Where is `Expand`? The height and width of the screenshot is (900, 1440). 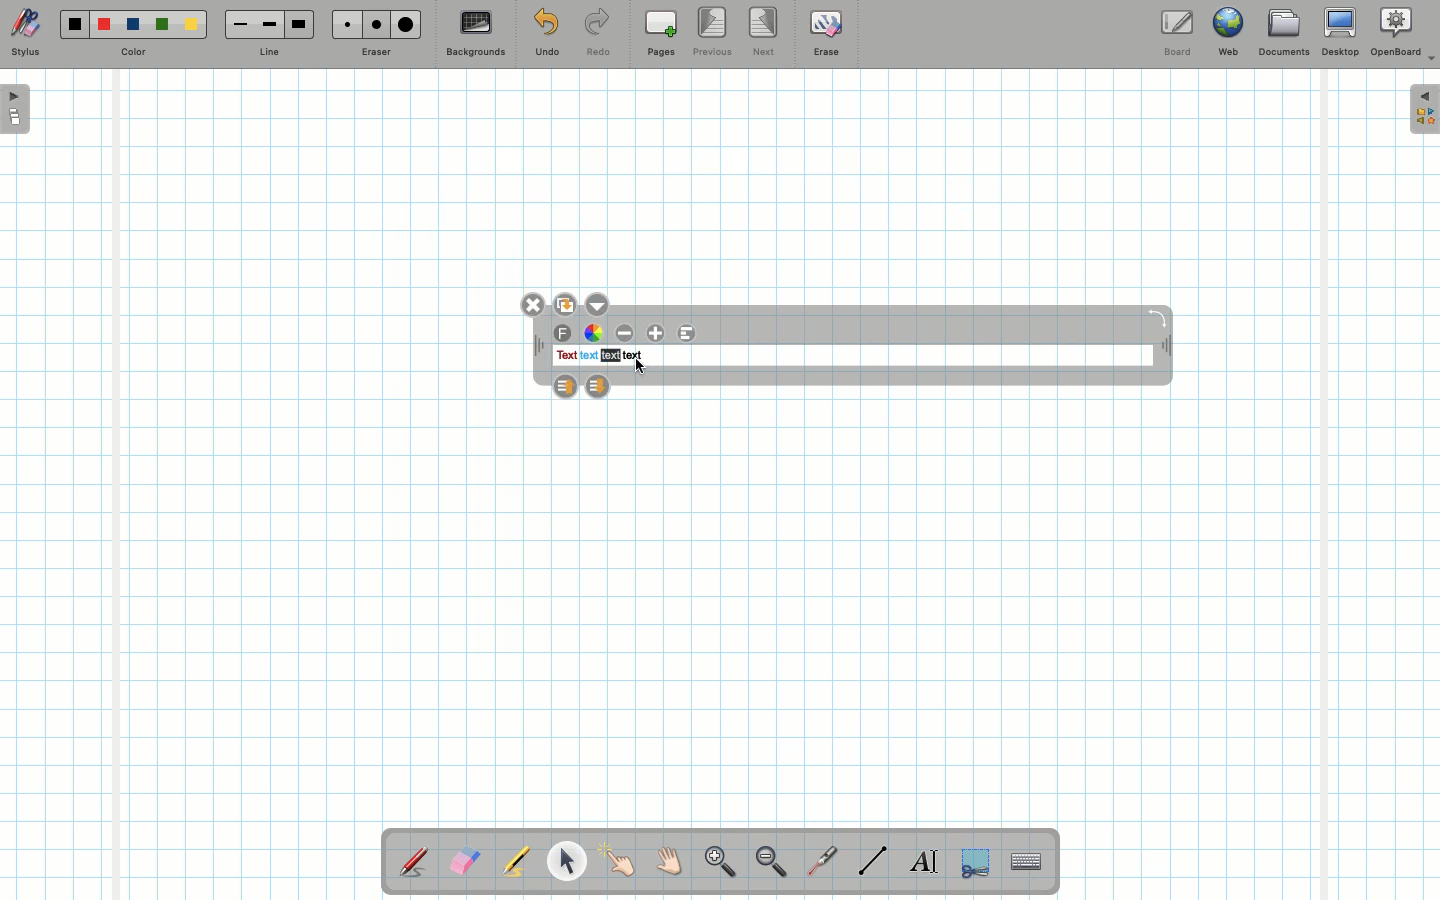 Expand is located at coordinates (1424, 109).